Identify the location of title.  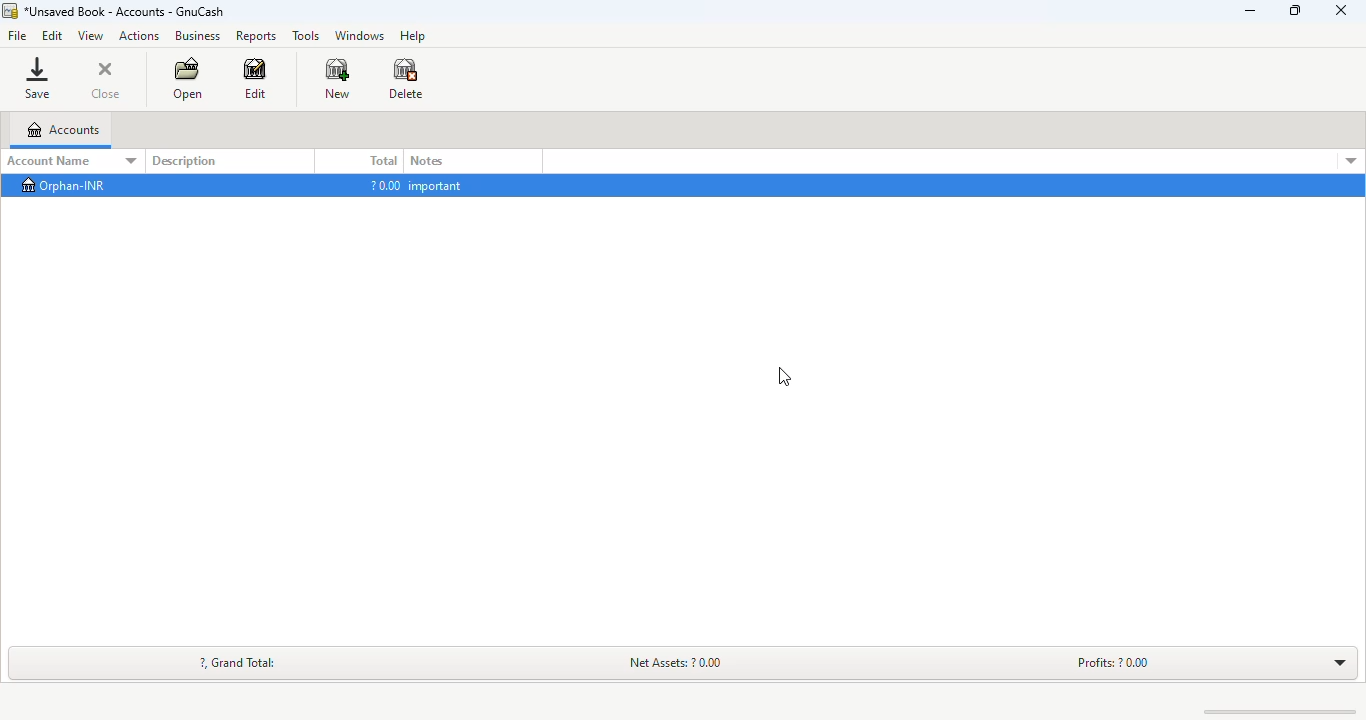
(125, 12).